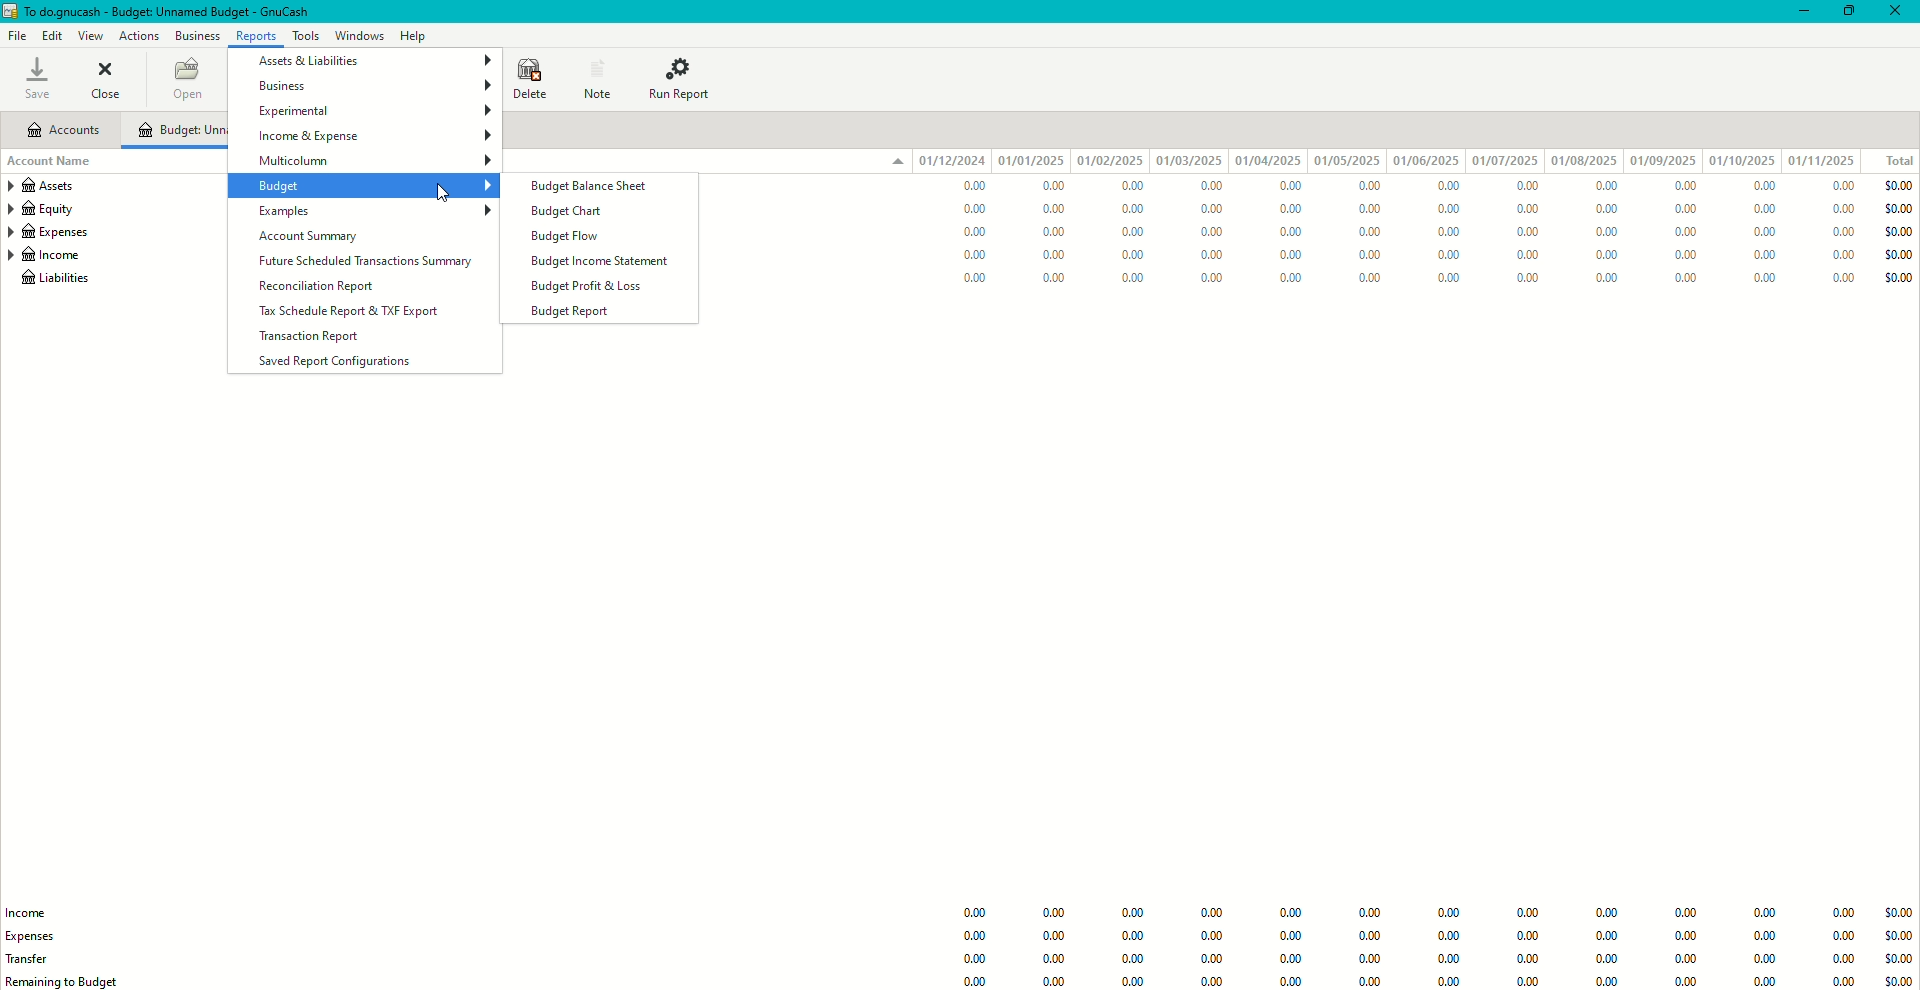 This screenshot has height=990, width=1920. I want to click on 01/06/2025, so click(1425, 162).